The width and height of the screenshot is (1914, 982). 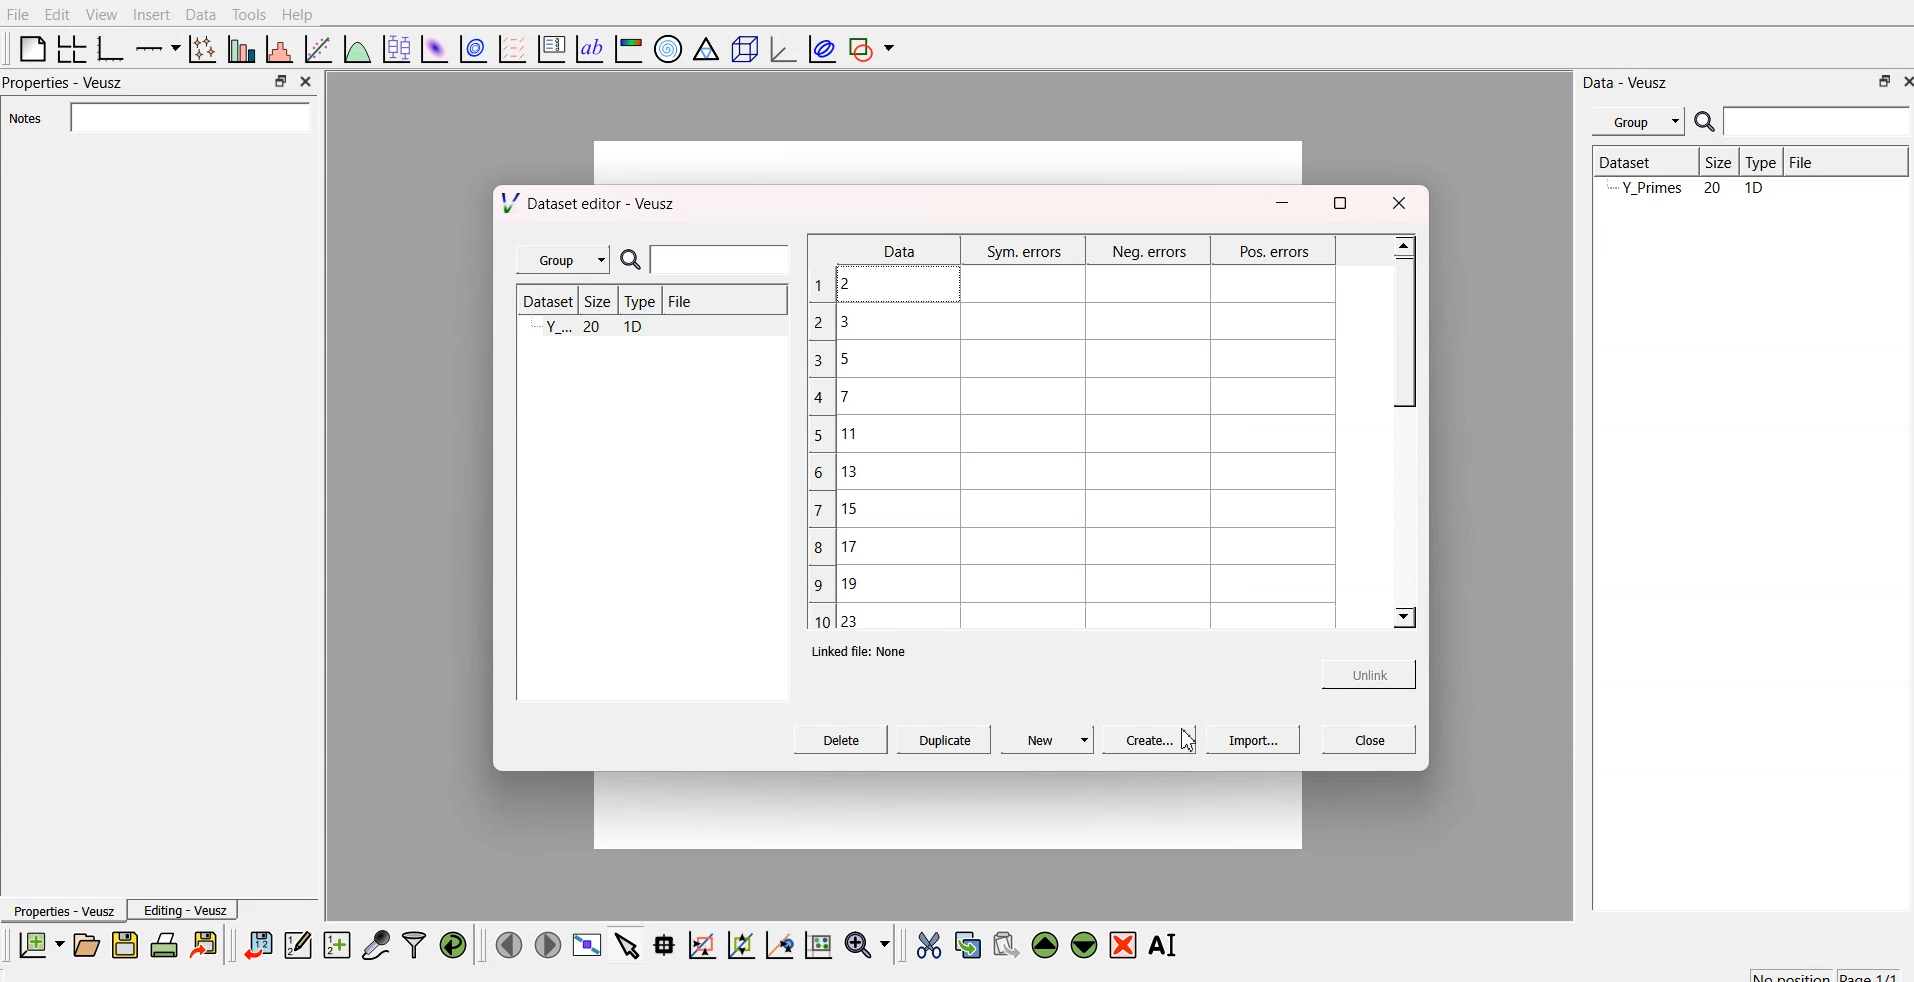 I want to click on view plot full screen, so click(x=588, y=944).